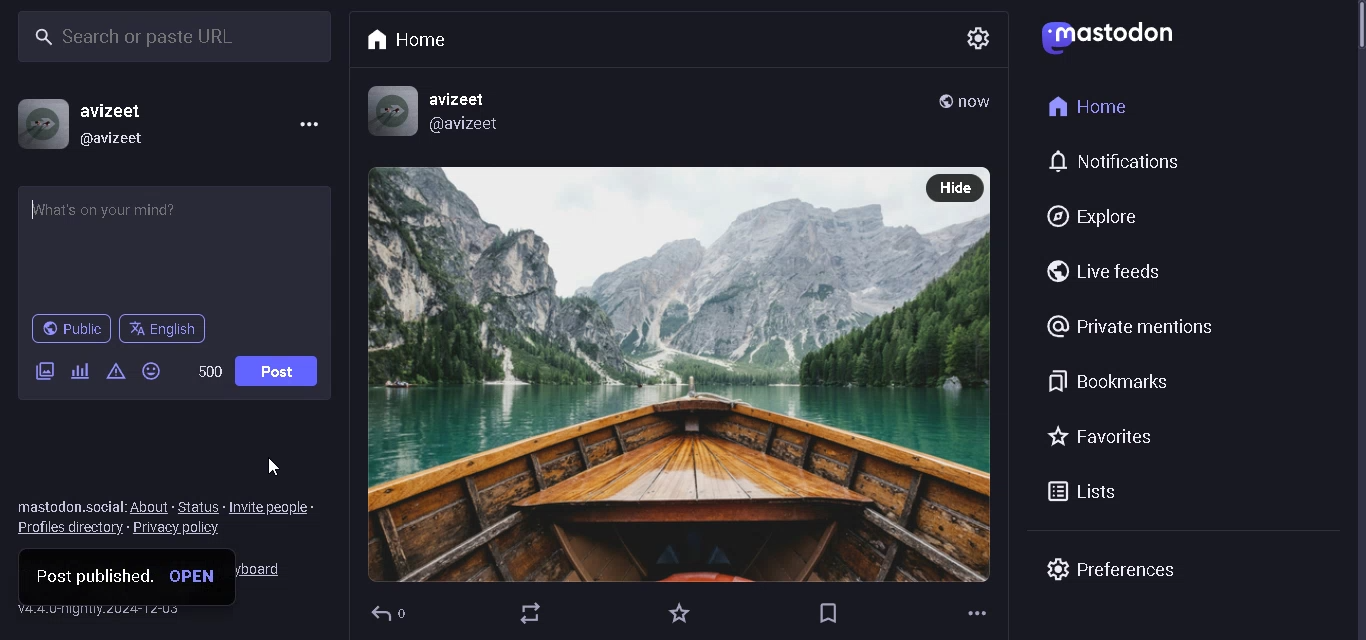 The height and width of the screenshot is (640, 1366). I want to click on add image, so click(44, 370).